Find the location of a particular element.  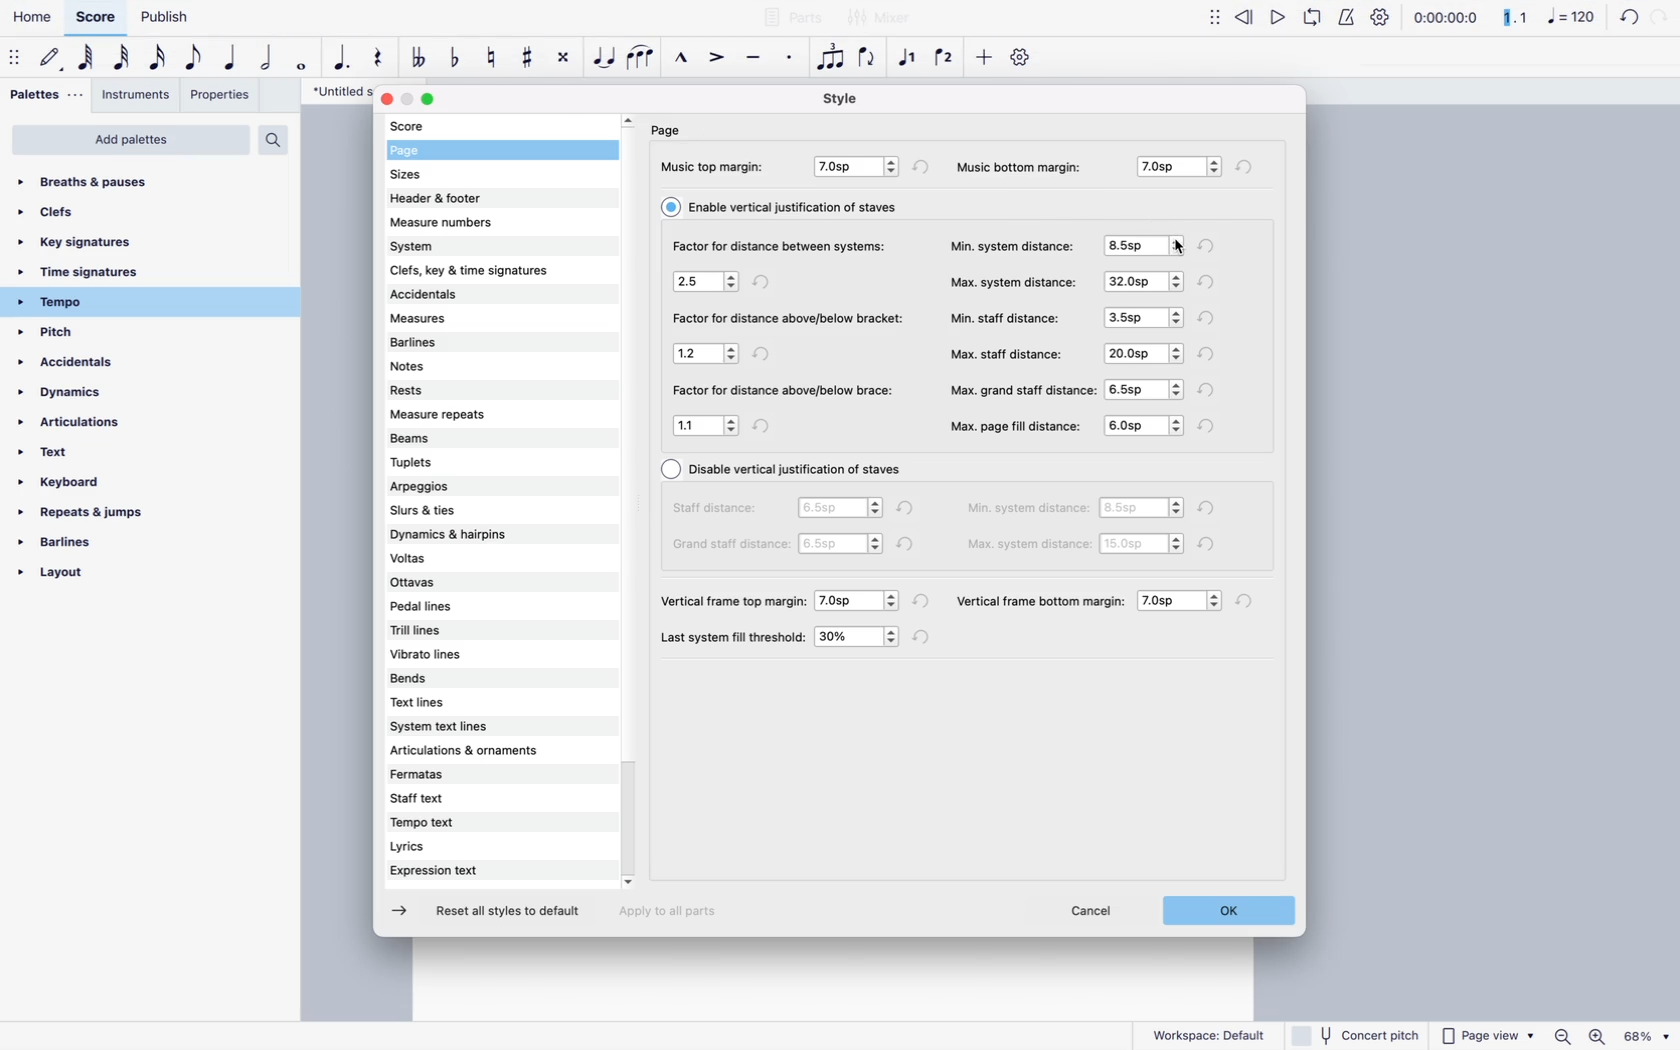

slur is located at coordinates (641, 58).